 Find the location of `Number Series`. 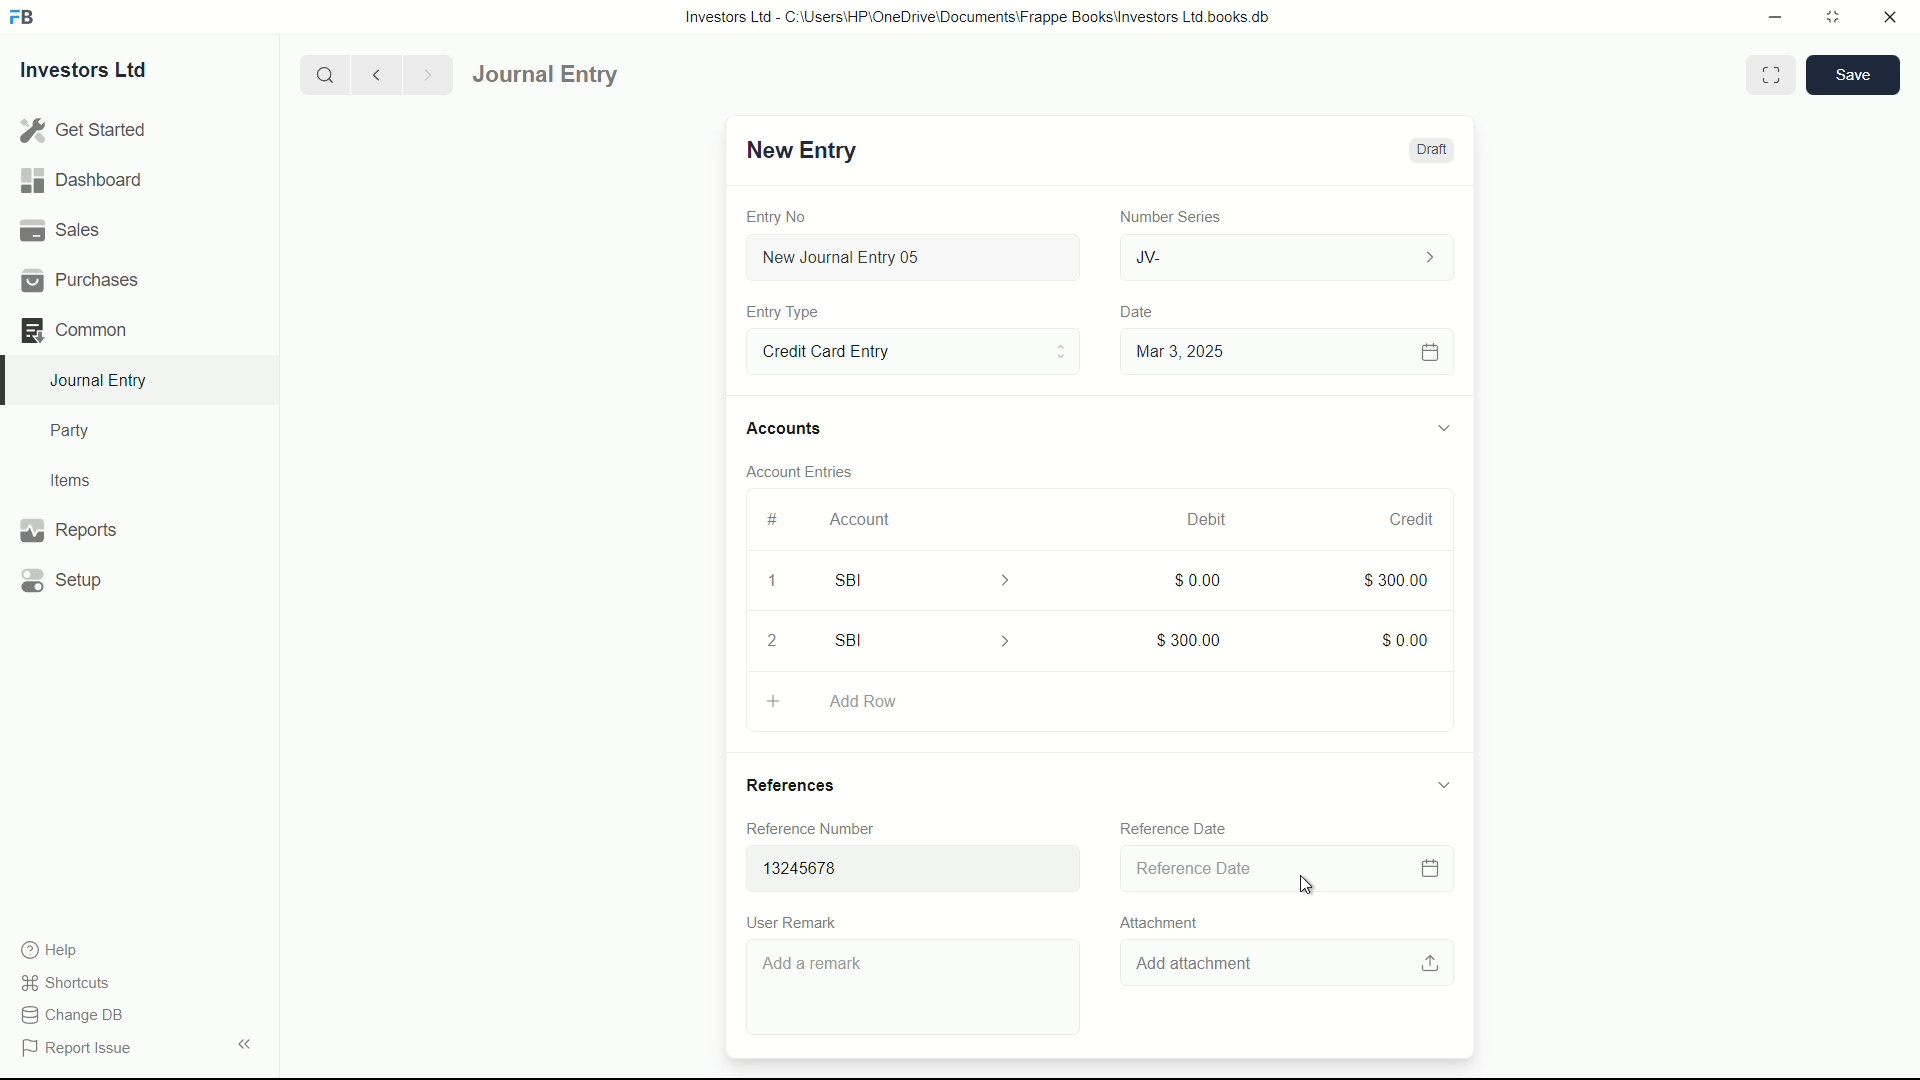

Number Series is located at coordinates (1162, 215).